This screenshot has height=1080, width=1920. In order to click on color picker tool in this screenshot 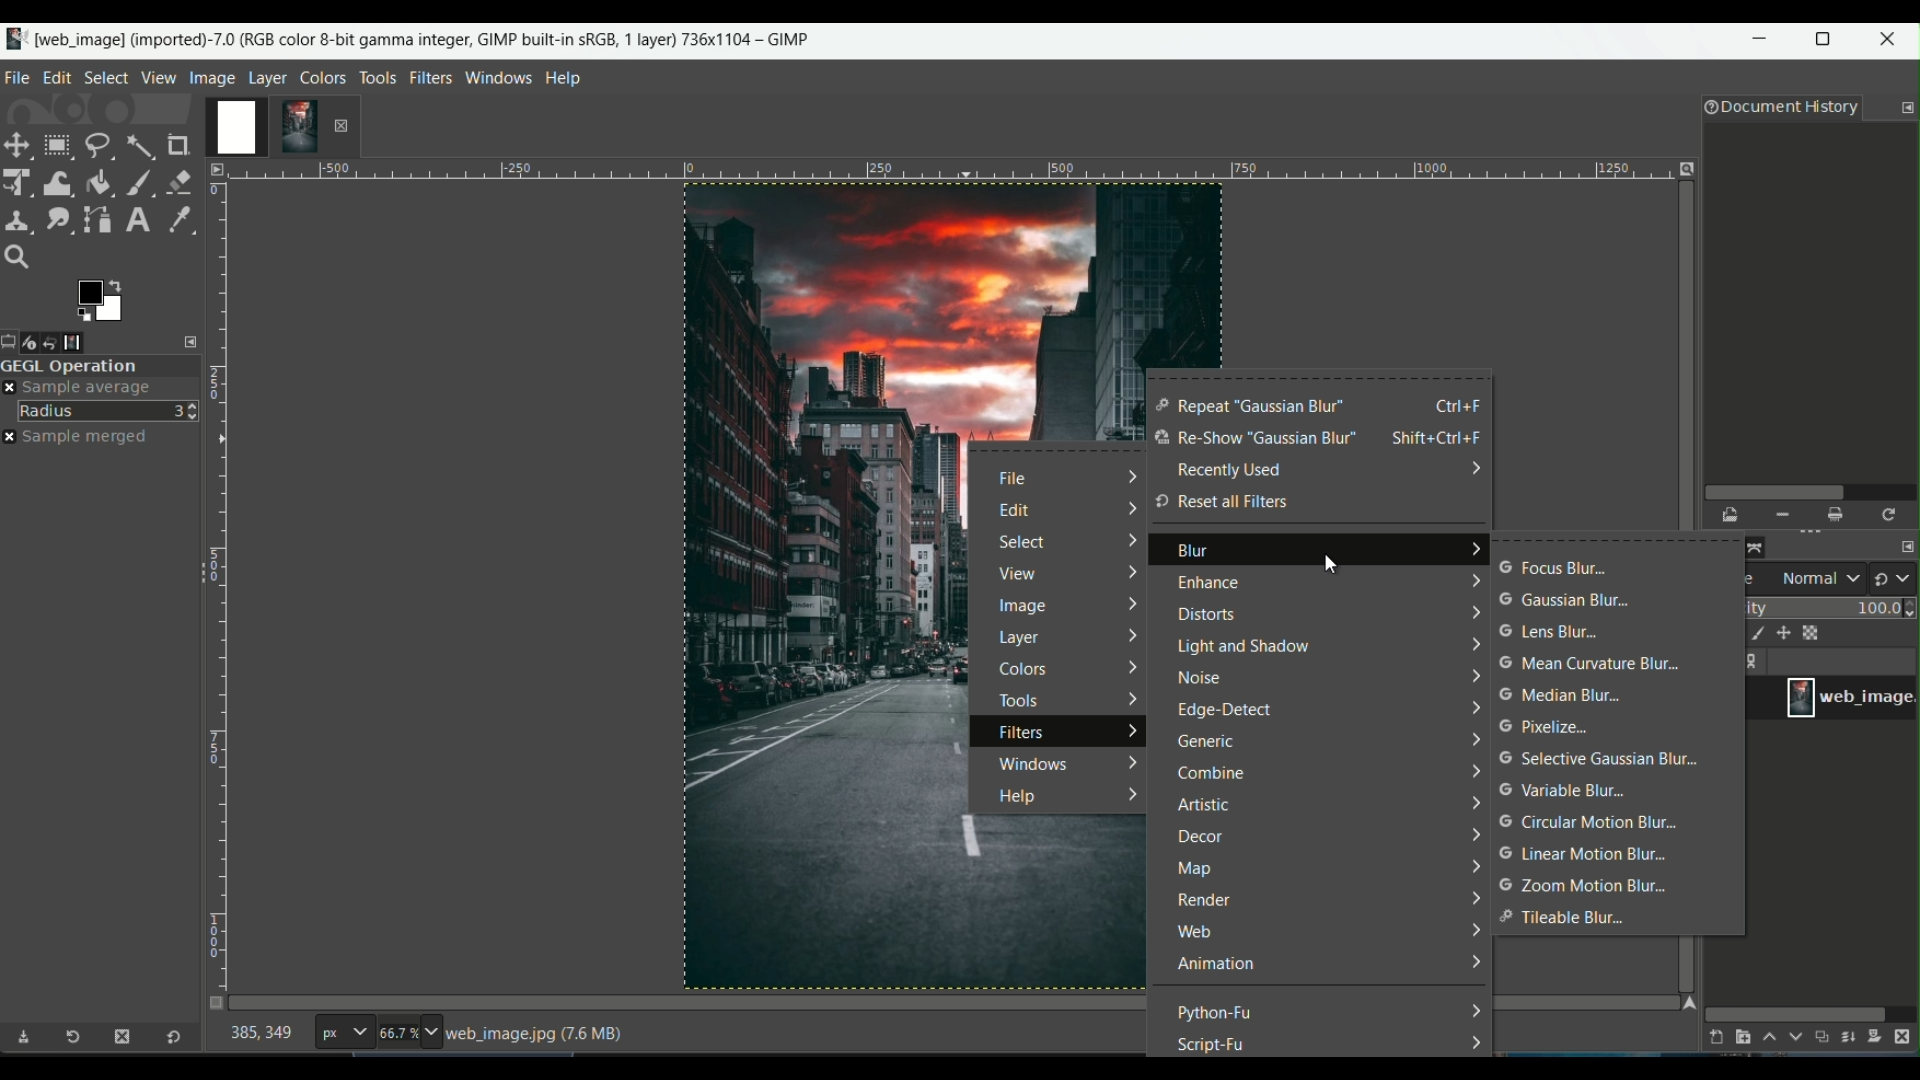, I will do `click(175, 218)`.